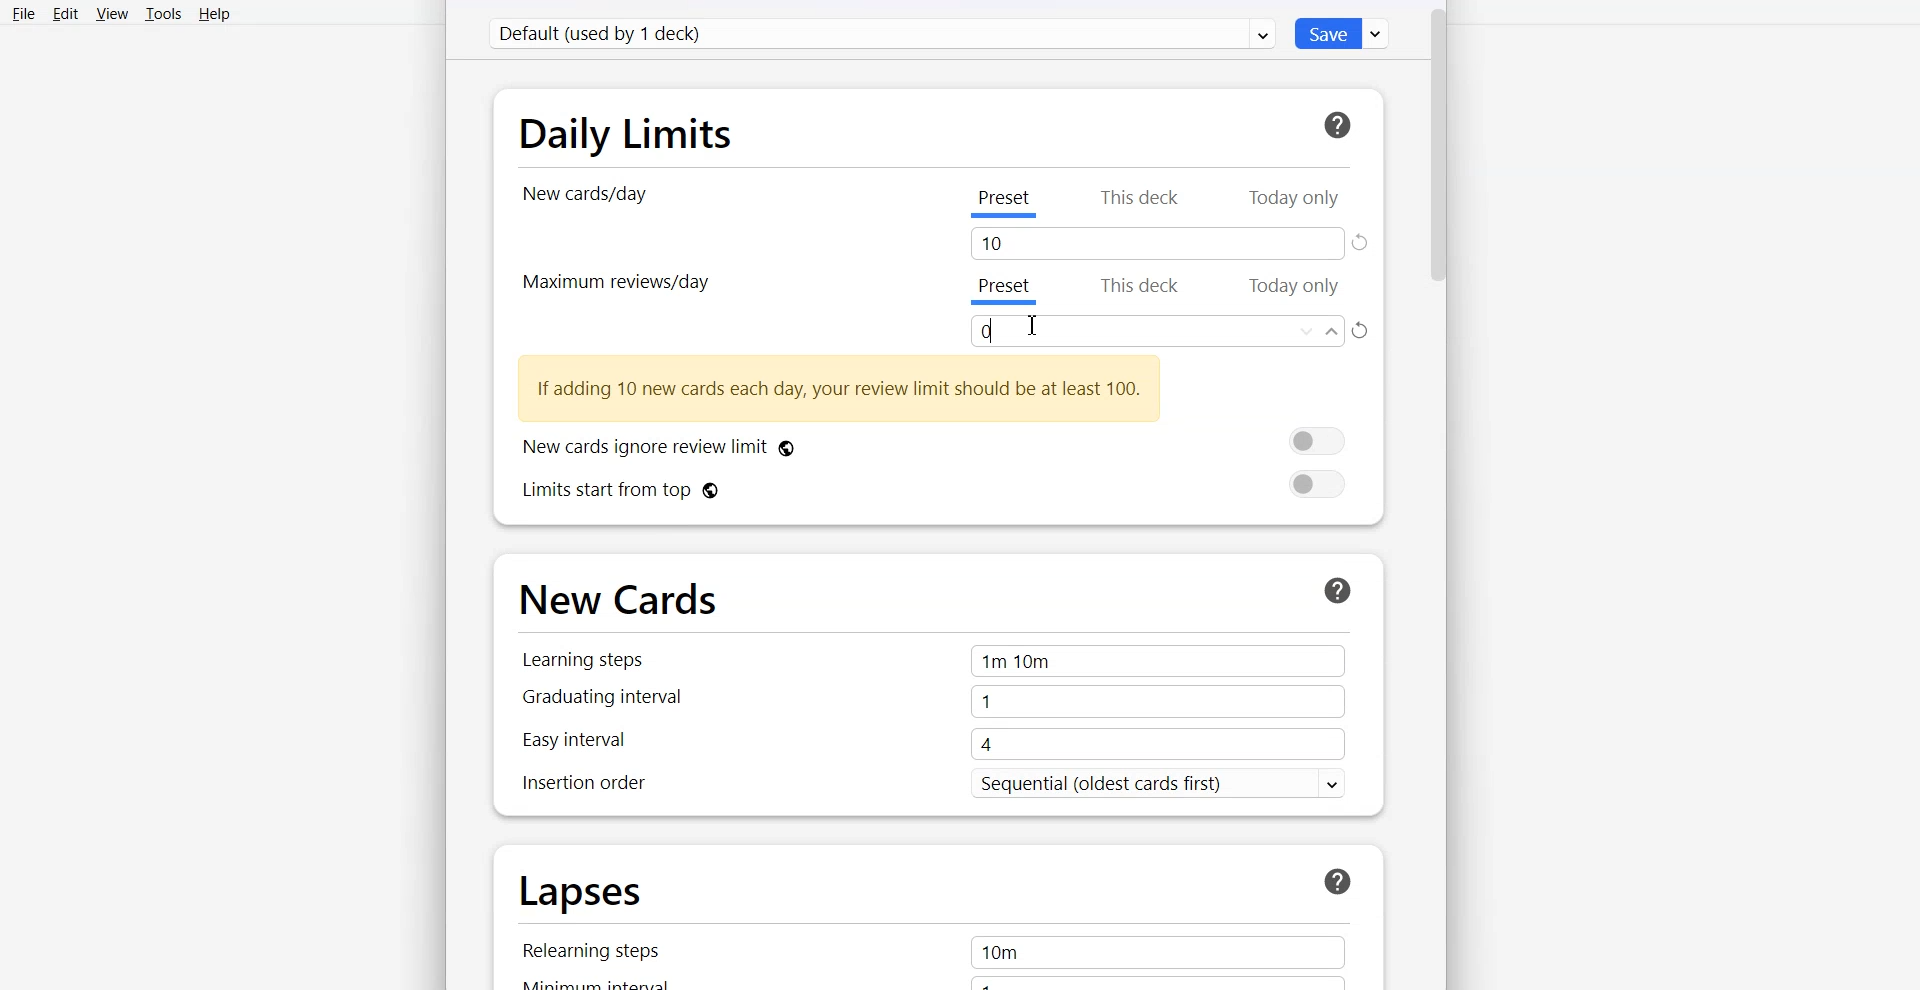 Image resolution: width=1920 pixels, height=990 pixels. What do you see at coordinates (581, 892) in the screenshot?
I see `Lapses` at bounding box center [581, 892].